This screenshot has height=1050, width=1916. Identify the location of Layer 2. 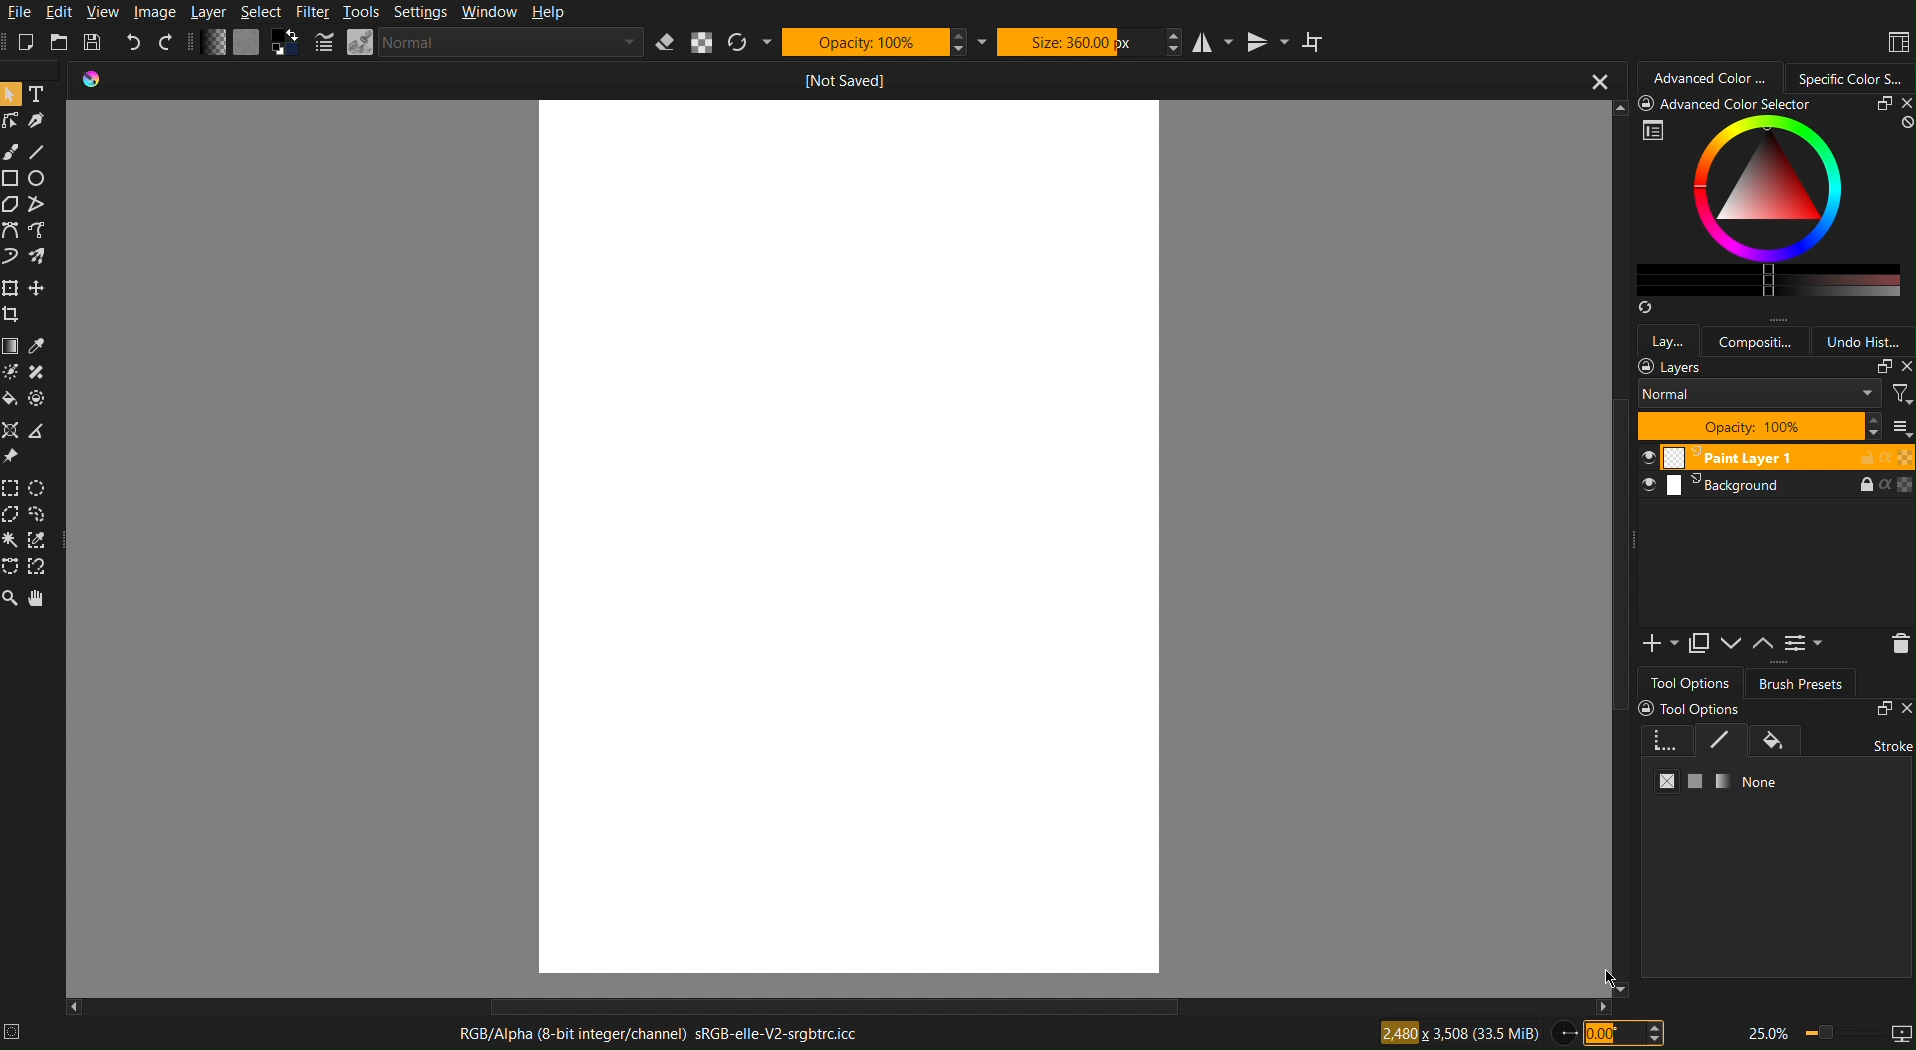
(1775, 485).